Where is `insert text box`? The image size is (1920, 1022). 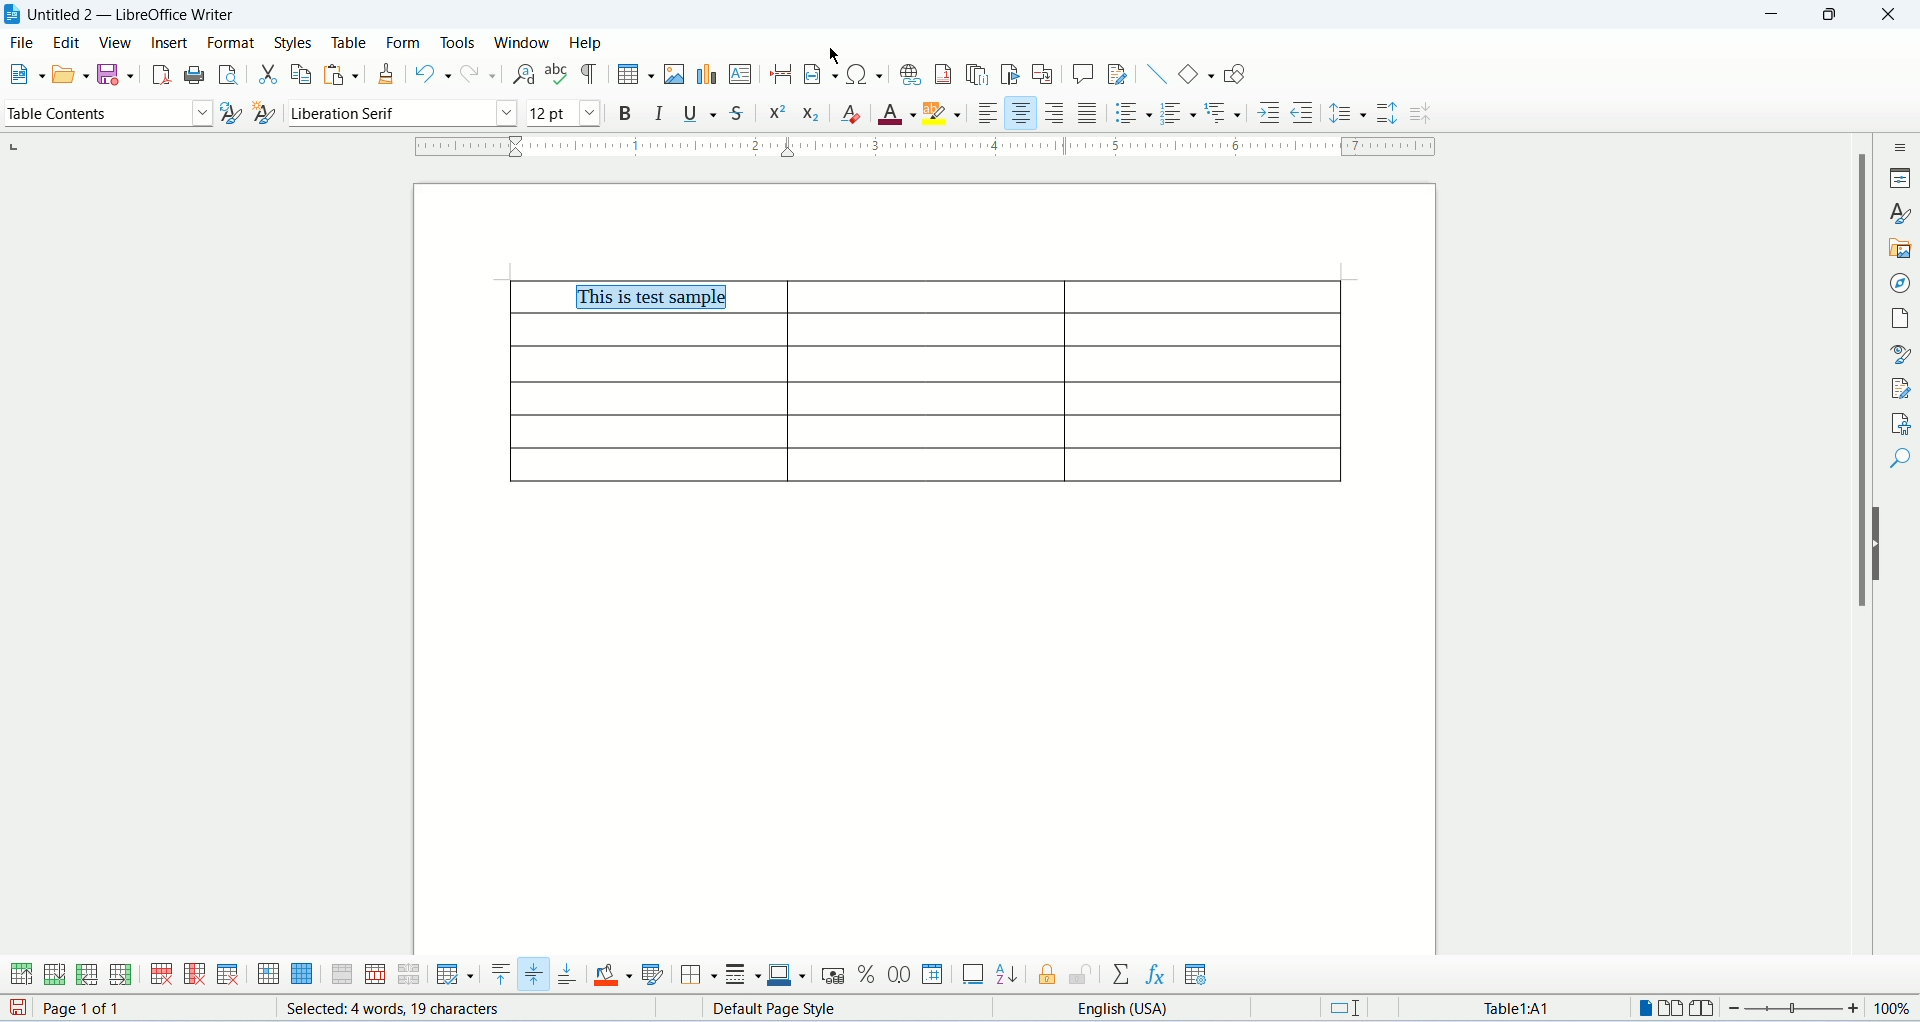
insert text box is located at coordinates (741, 75).